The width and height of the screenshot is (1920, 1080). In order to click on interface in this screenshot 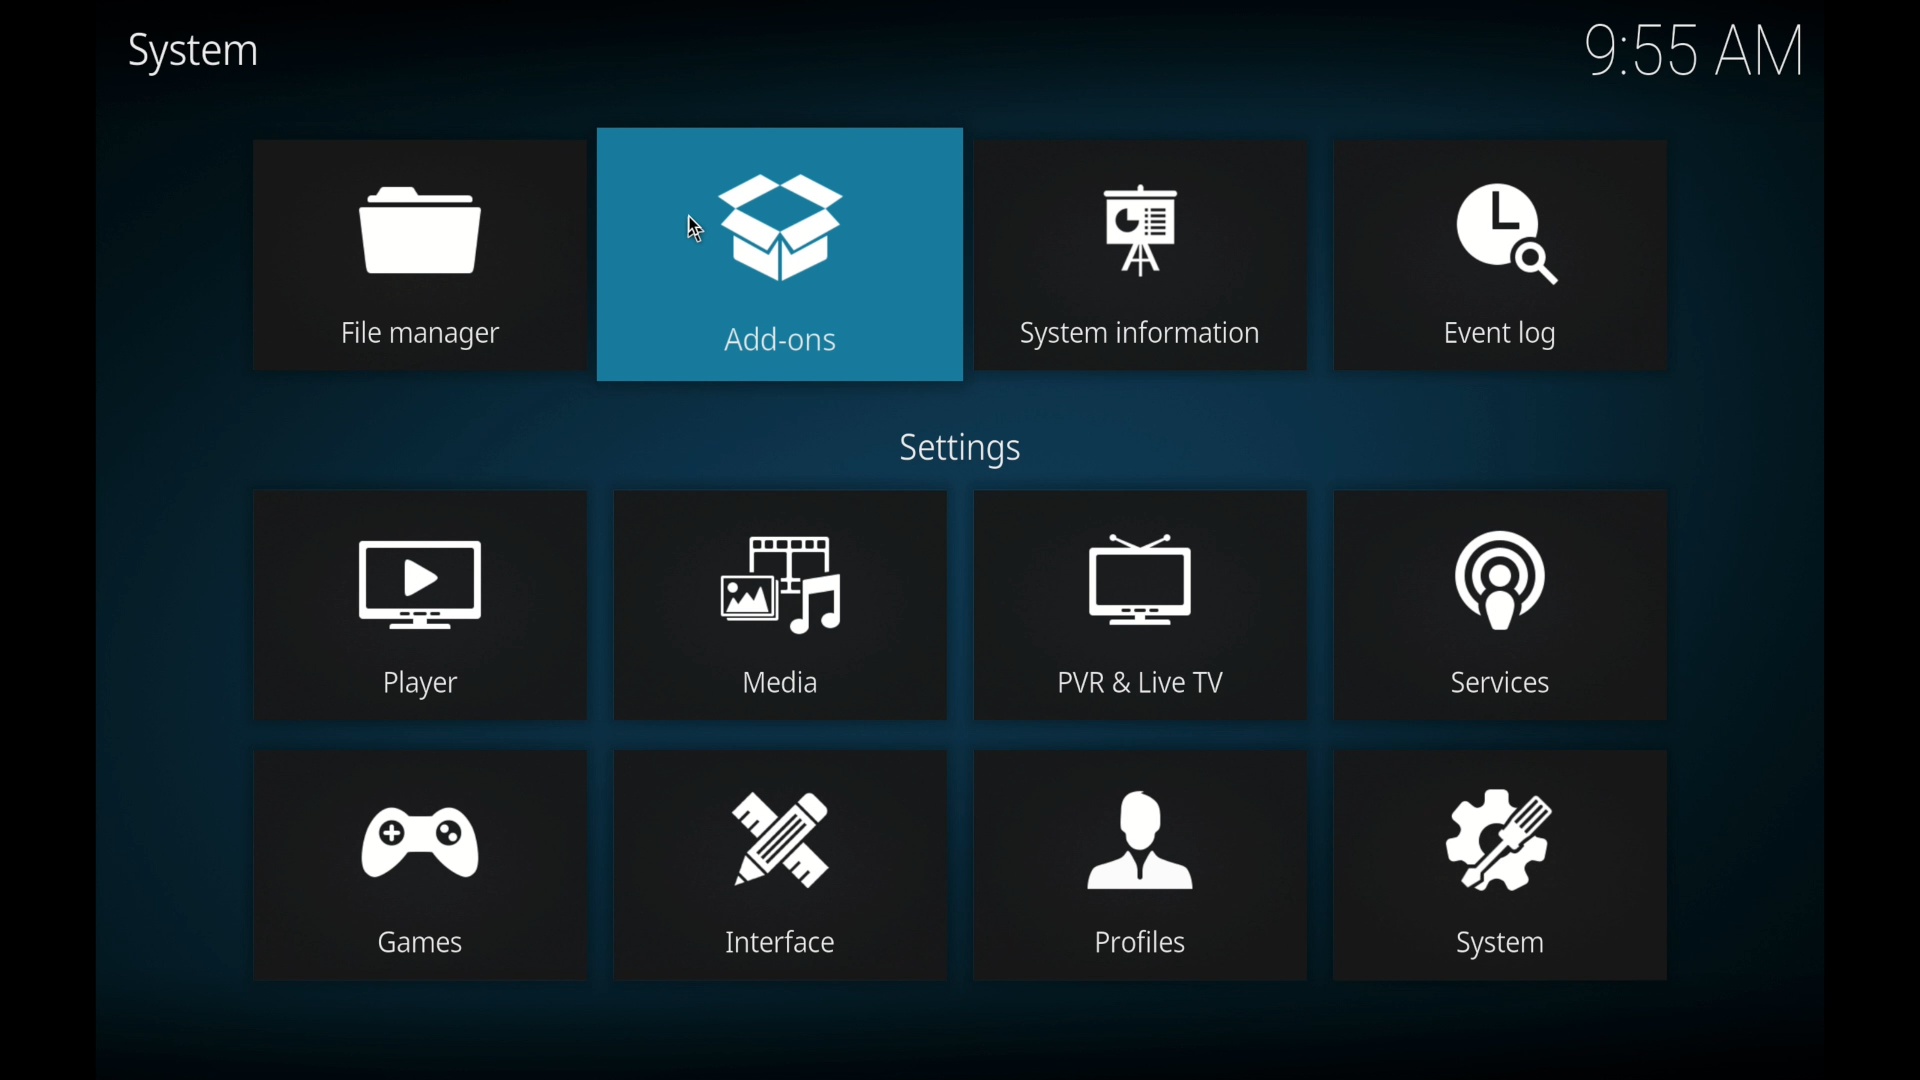, I will do `click(780, 864)`.